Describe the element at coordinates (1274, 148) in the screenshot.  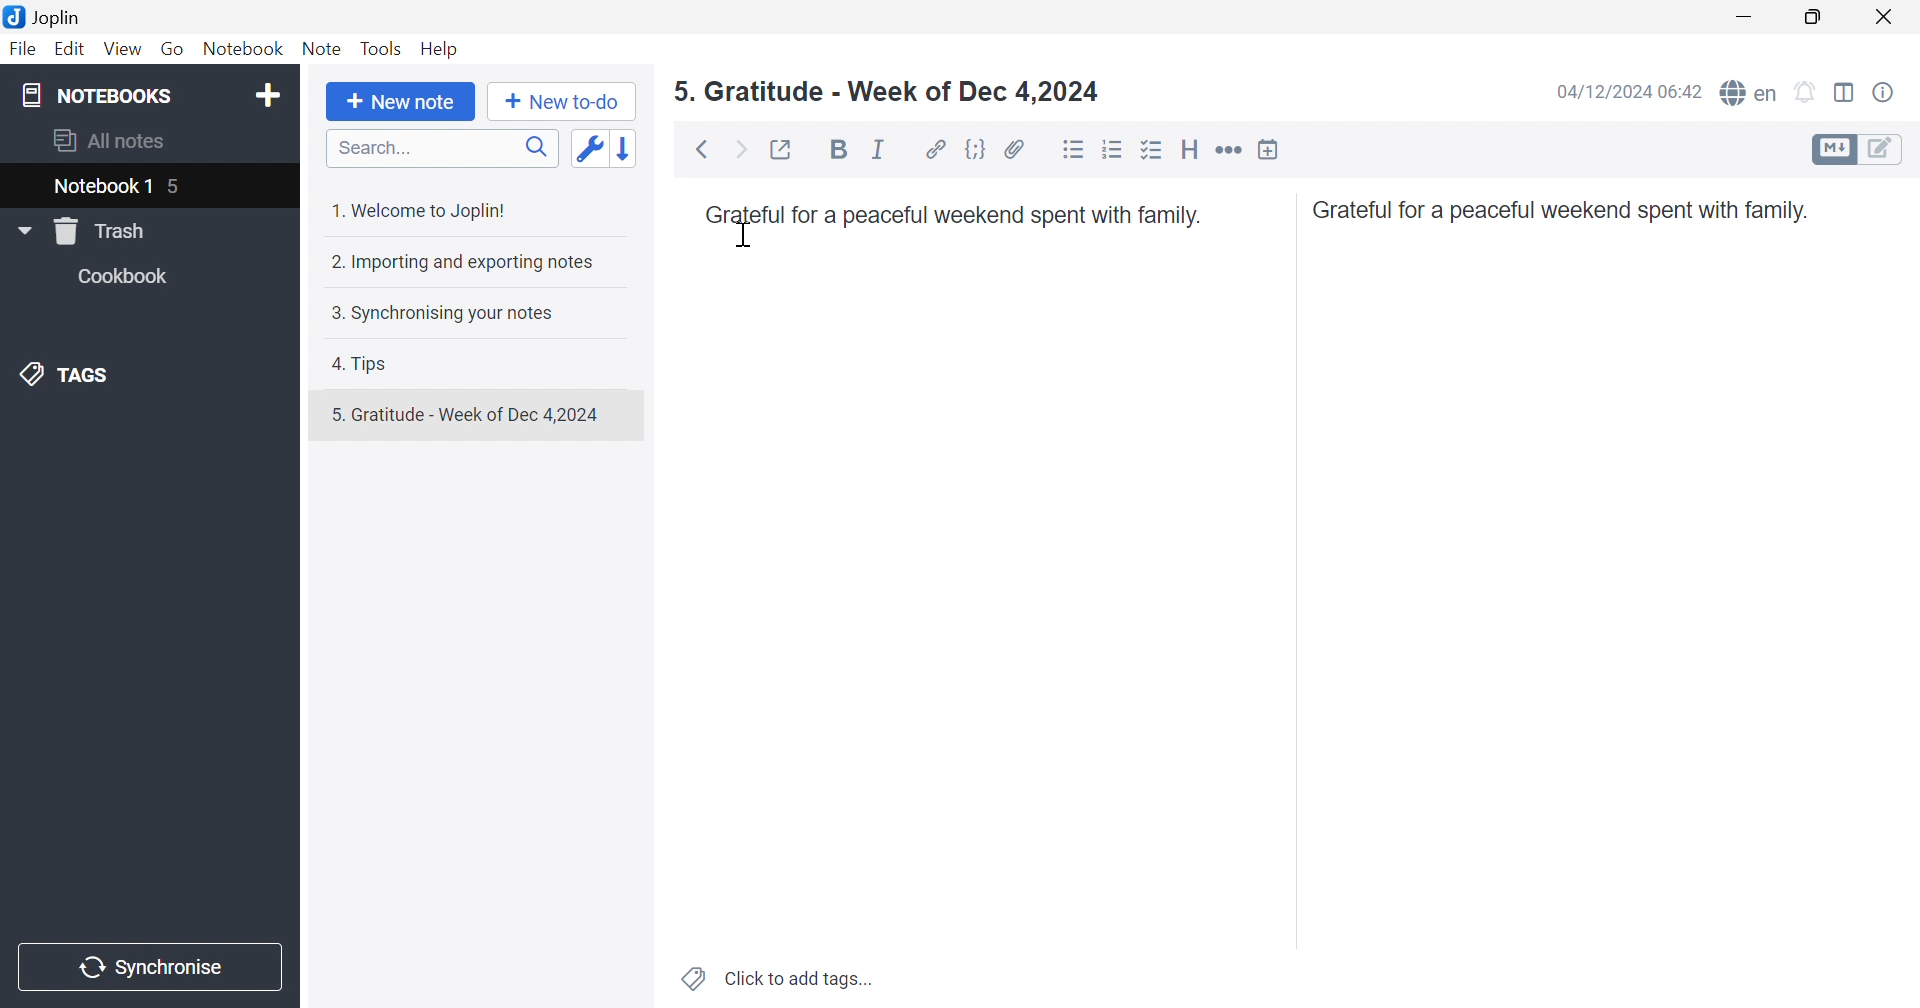
I see `Insert time` at that location.